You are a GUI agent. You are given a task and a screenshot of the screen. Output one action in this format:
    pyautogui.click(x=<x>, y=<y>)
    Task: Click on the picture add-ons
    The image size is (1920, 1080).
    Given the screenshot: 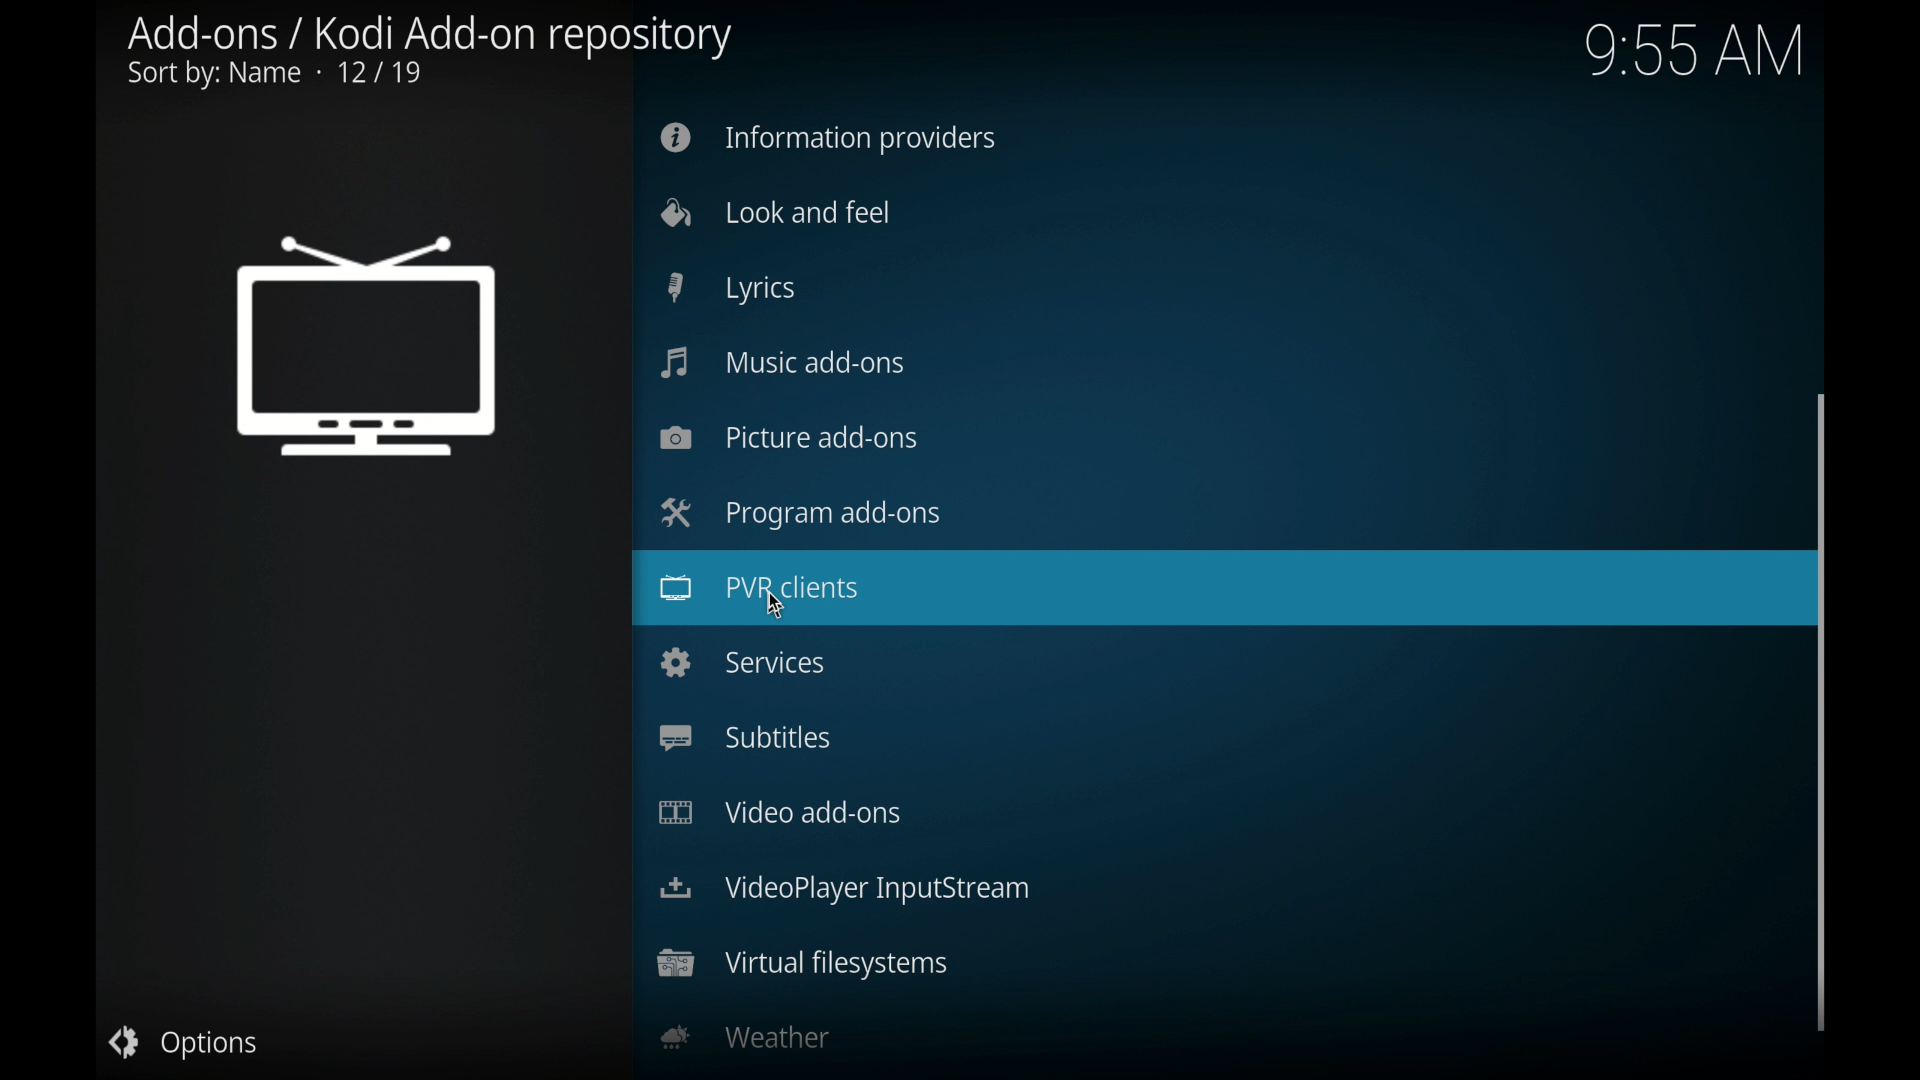 What is the action you would take?
    pyautogui.click(x=786, y=438)
    